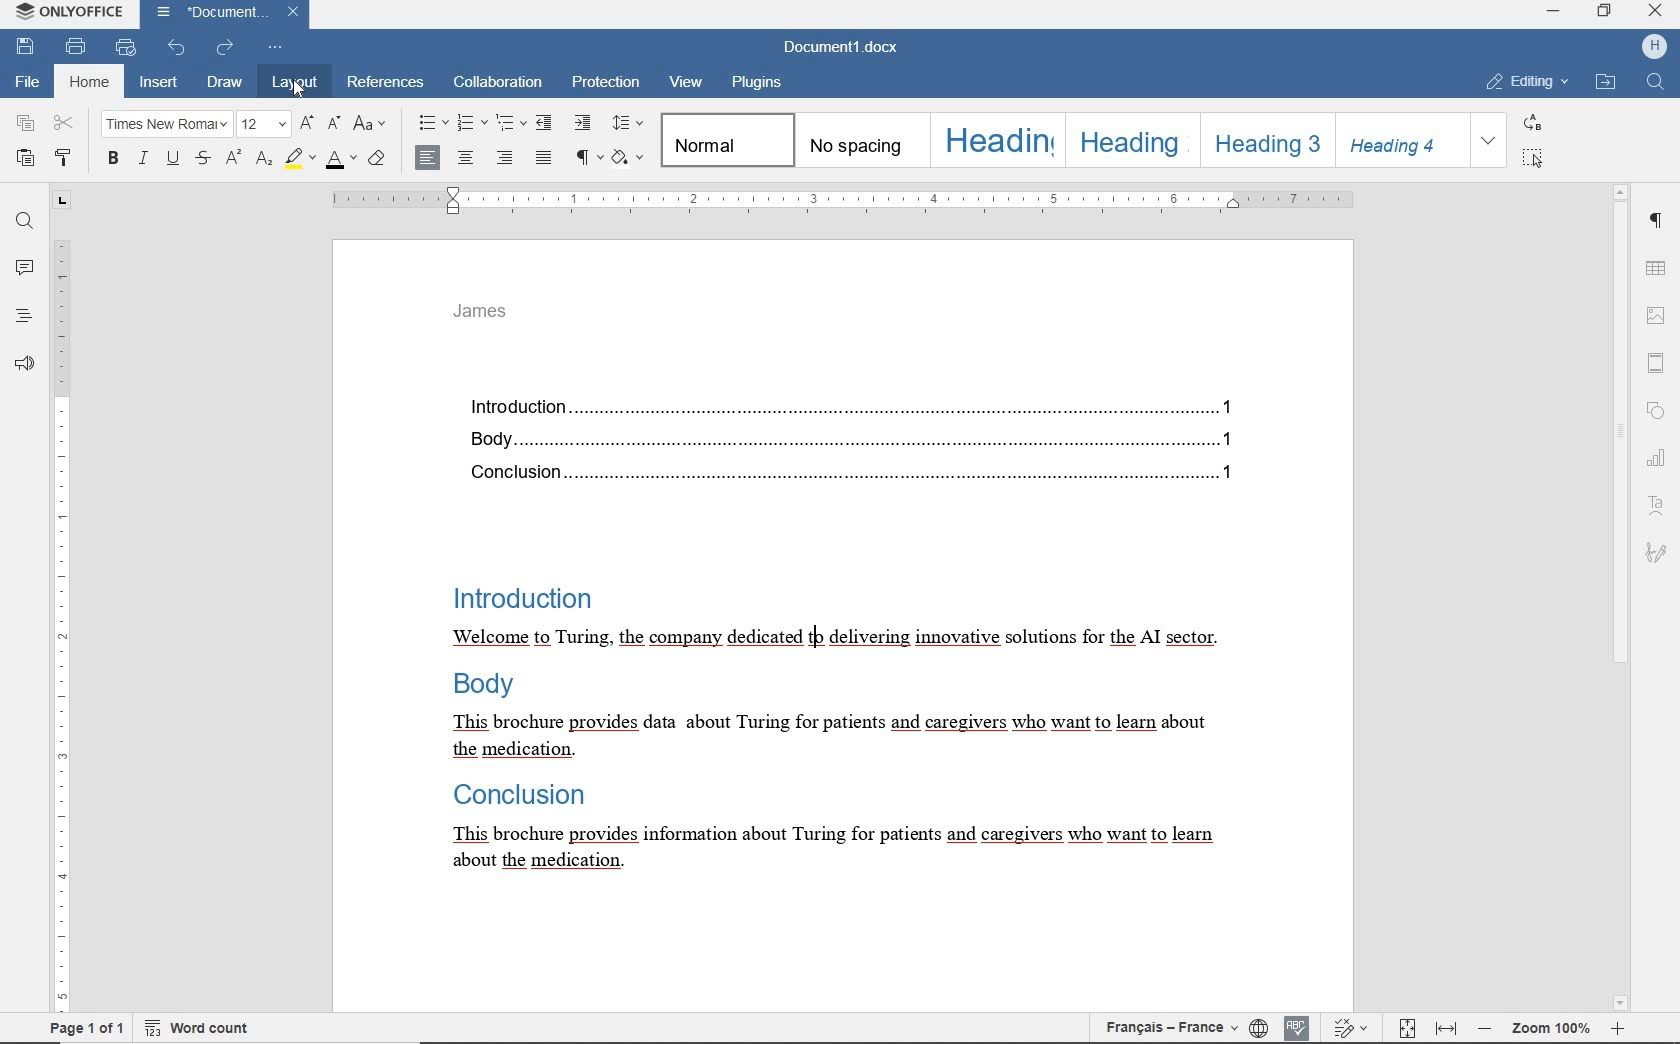 The height and width of the screenshot is (1044, 1680). Describe the element at coordinates (261, 124) in the screenshot. I see `font size` at that location.